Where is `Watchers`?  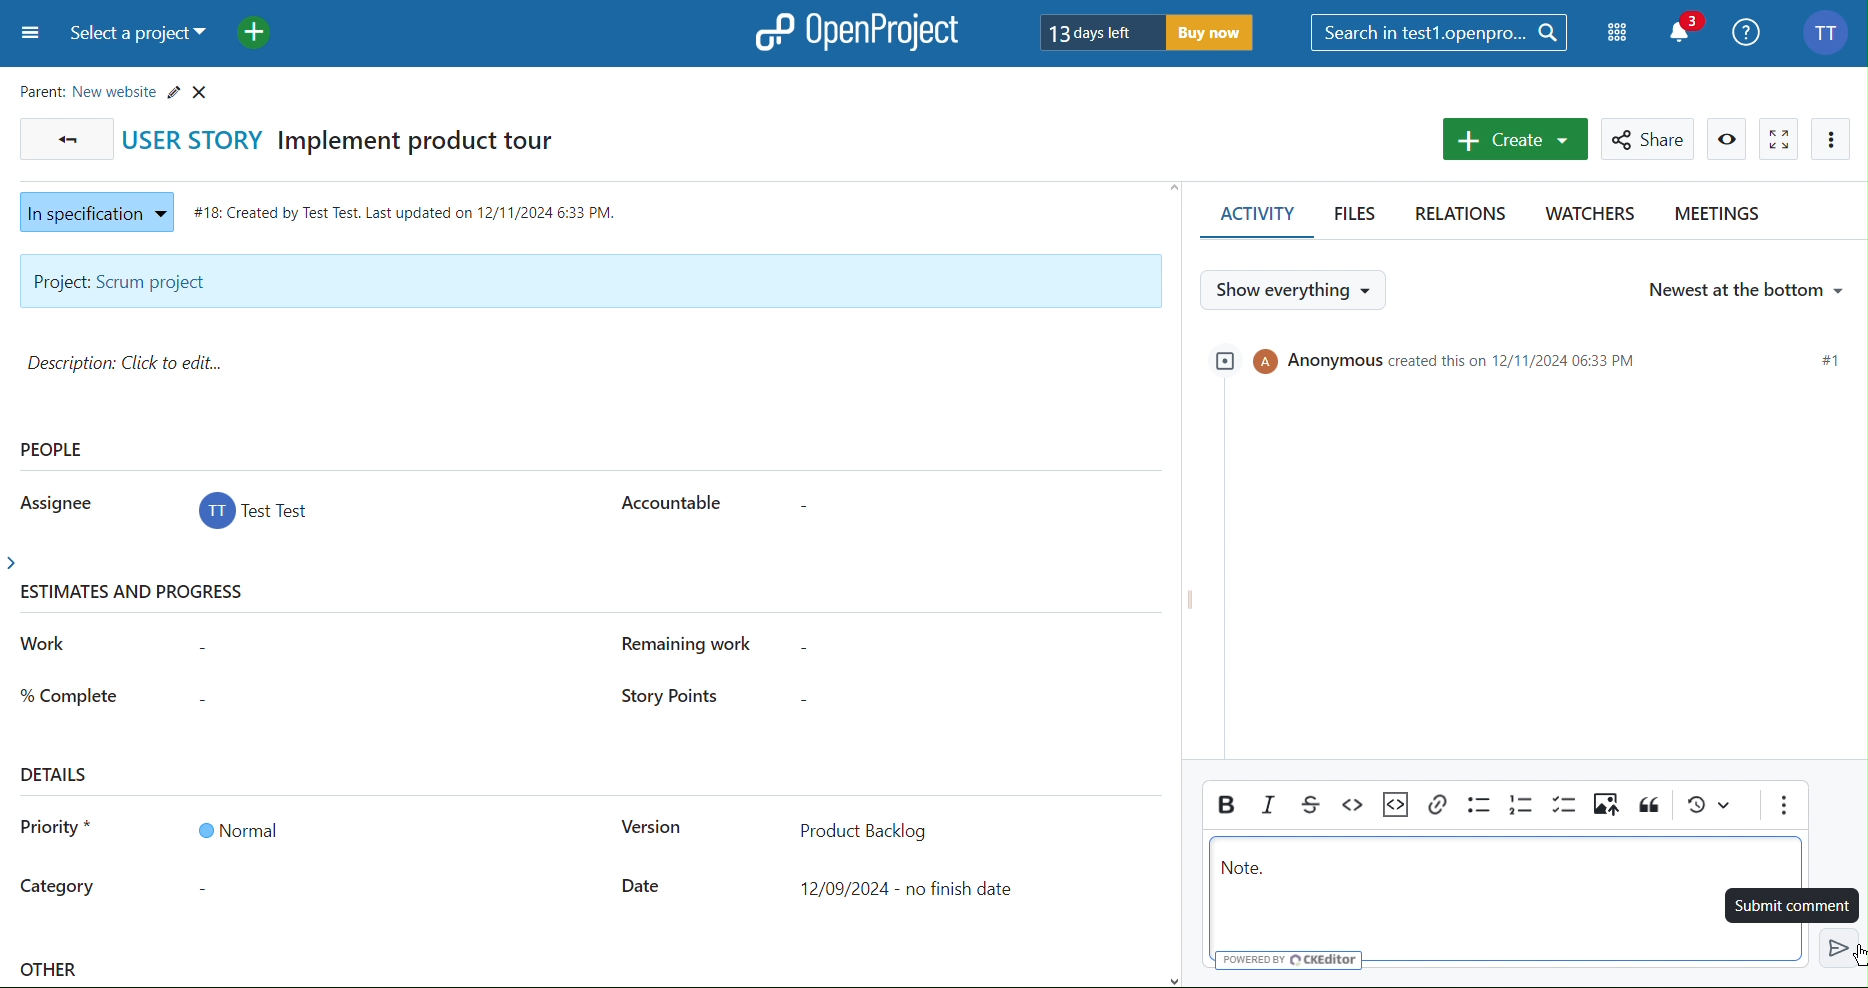 Watchers is located at coordinates (1588, 217).